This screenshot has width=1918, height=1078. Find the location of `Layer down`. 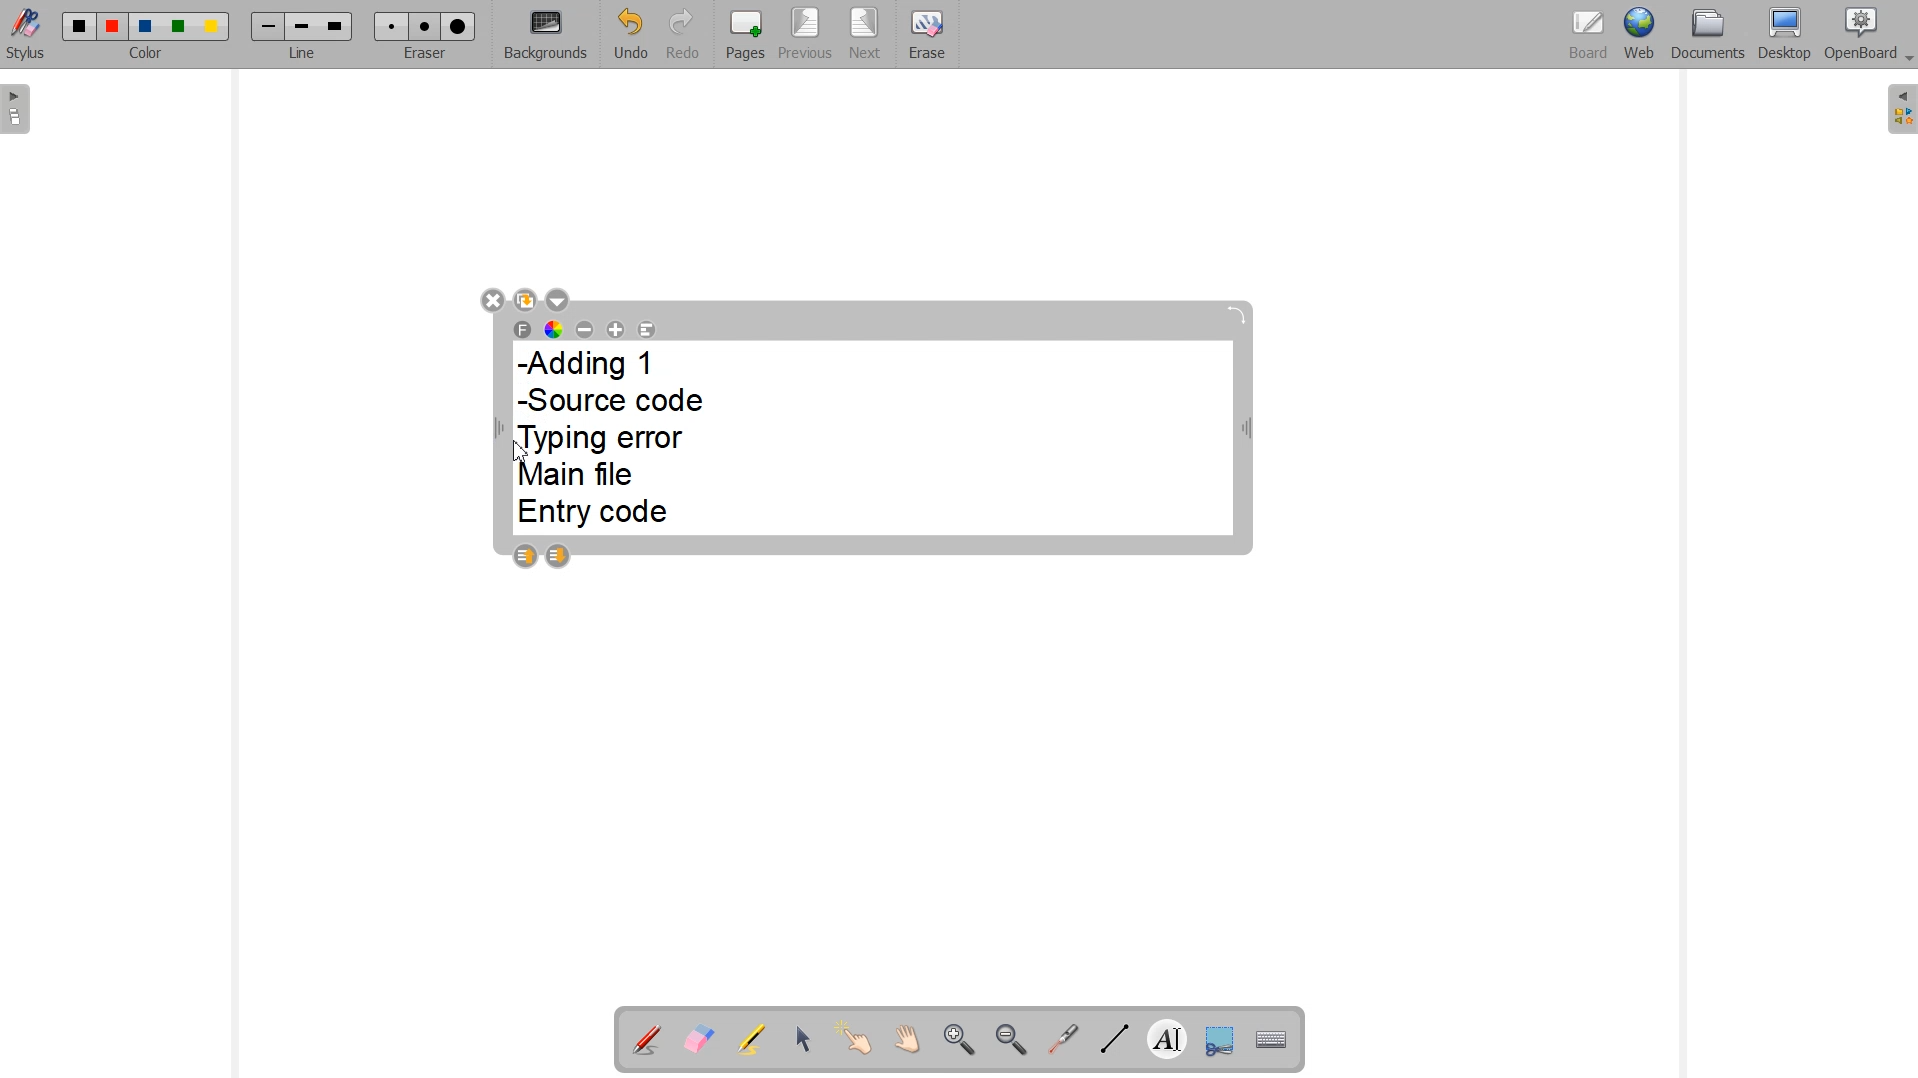

Layer down is located at coordinates (558, 556).